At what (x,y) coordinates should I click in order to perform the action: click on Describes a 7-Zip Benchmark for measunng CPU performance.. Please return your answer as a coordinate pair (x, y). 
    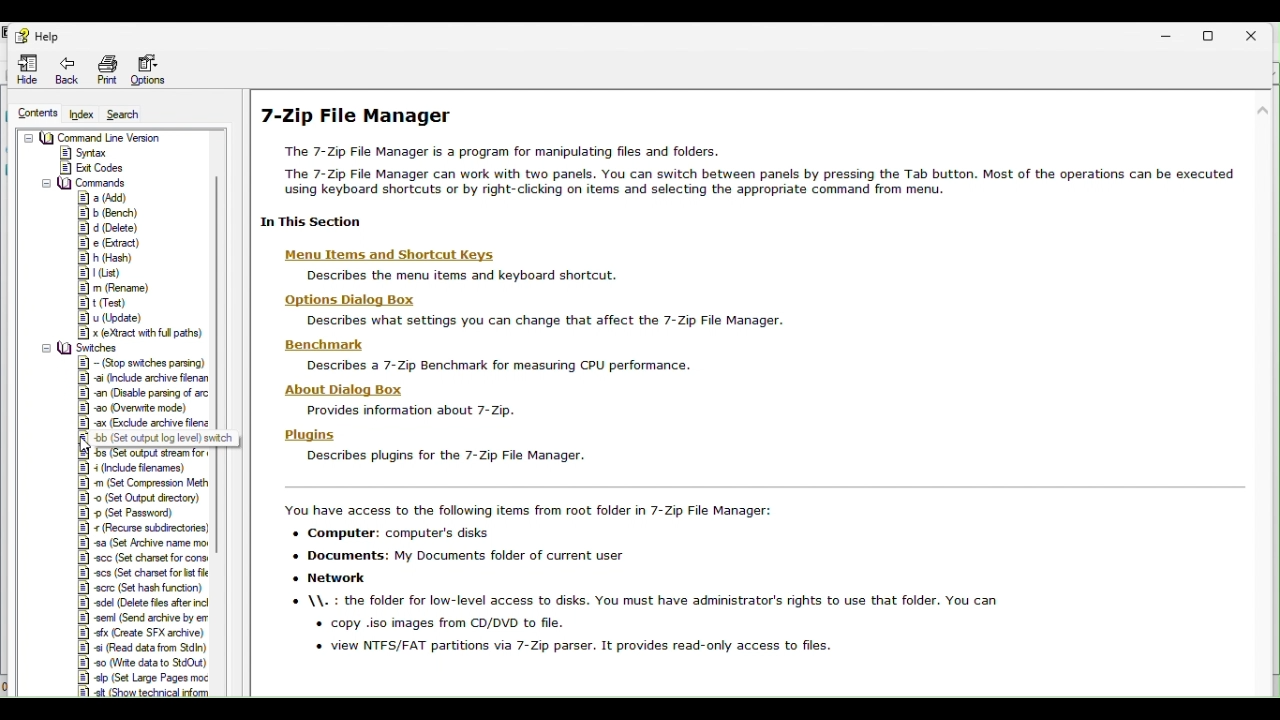
    Looking at the image, I should click on (496, 367).